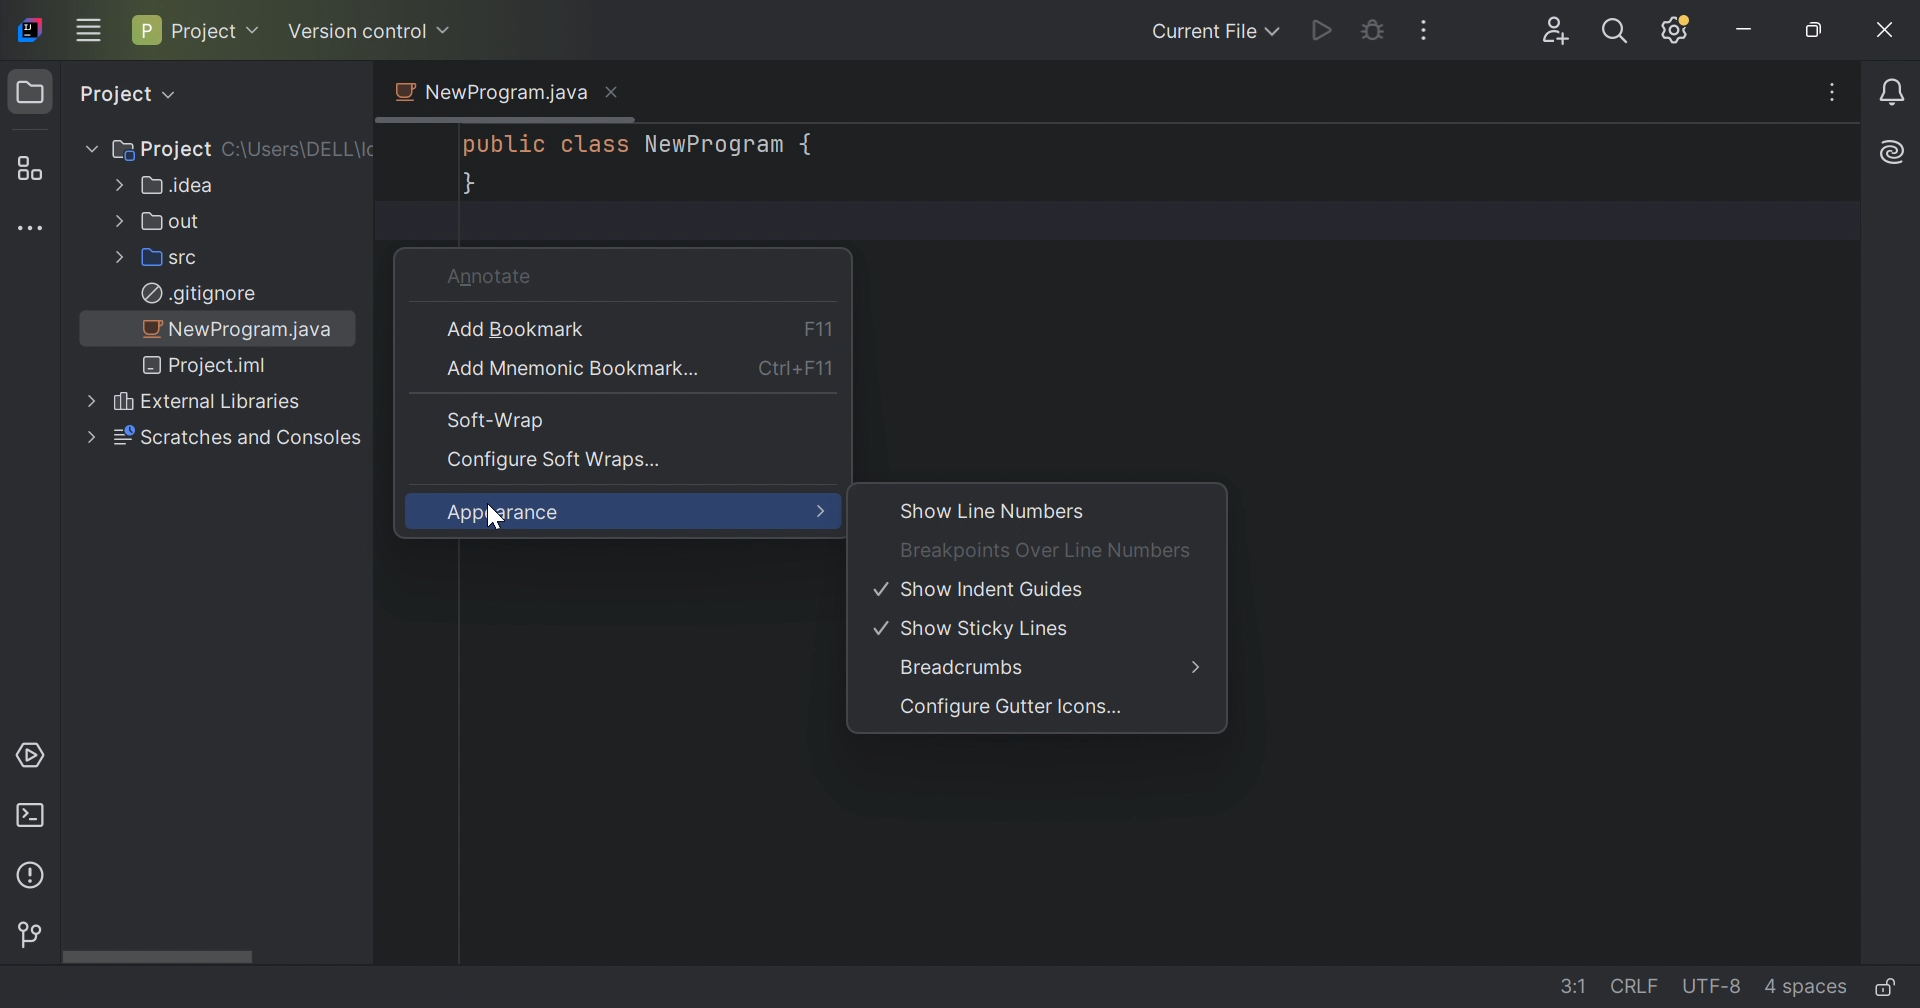 The height and width of the screenshot is (1008, 1920). What do you see at coordinates (1011, 711) in the screenshot?
I see `Configure Gutter Icons...` at bounding box center [1011, 711].